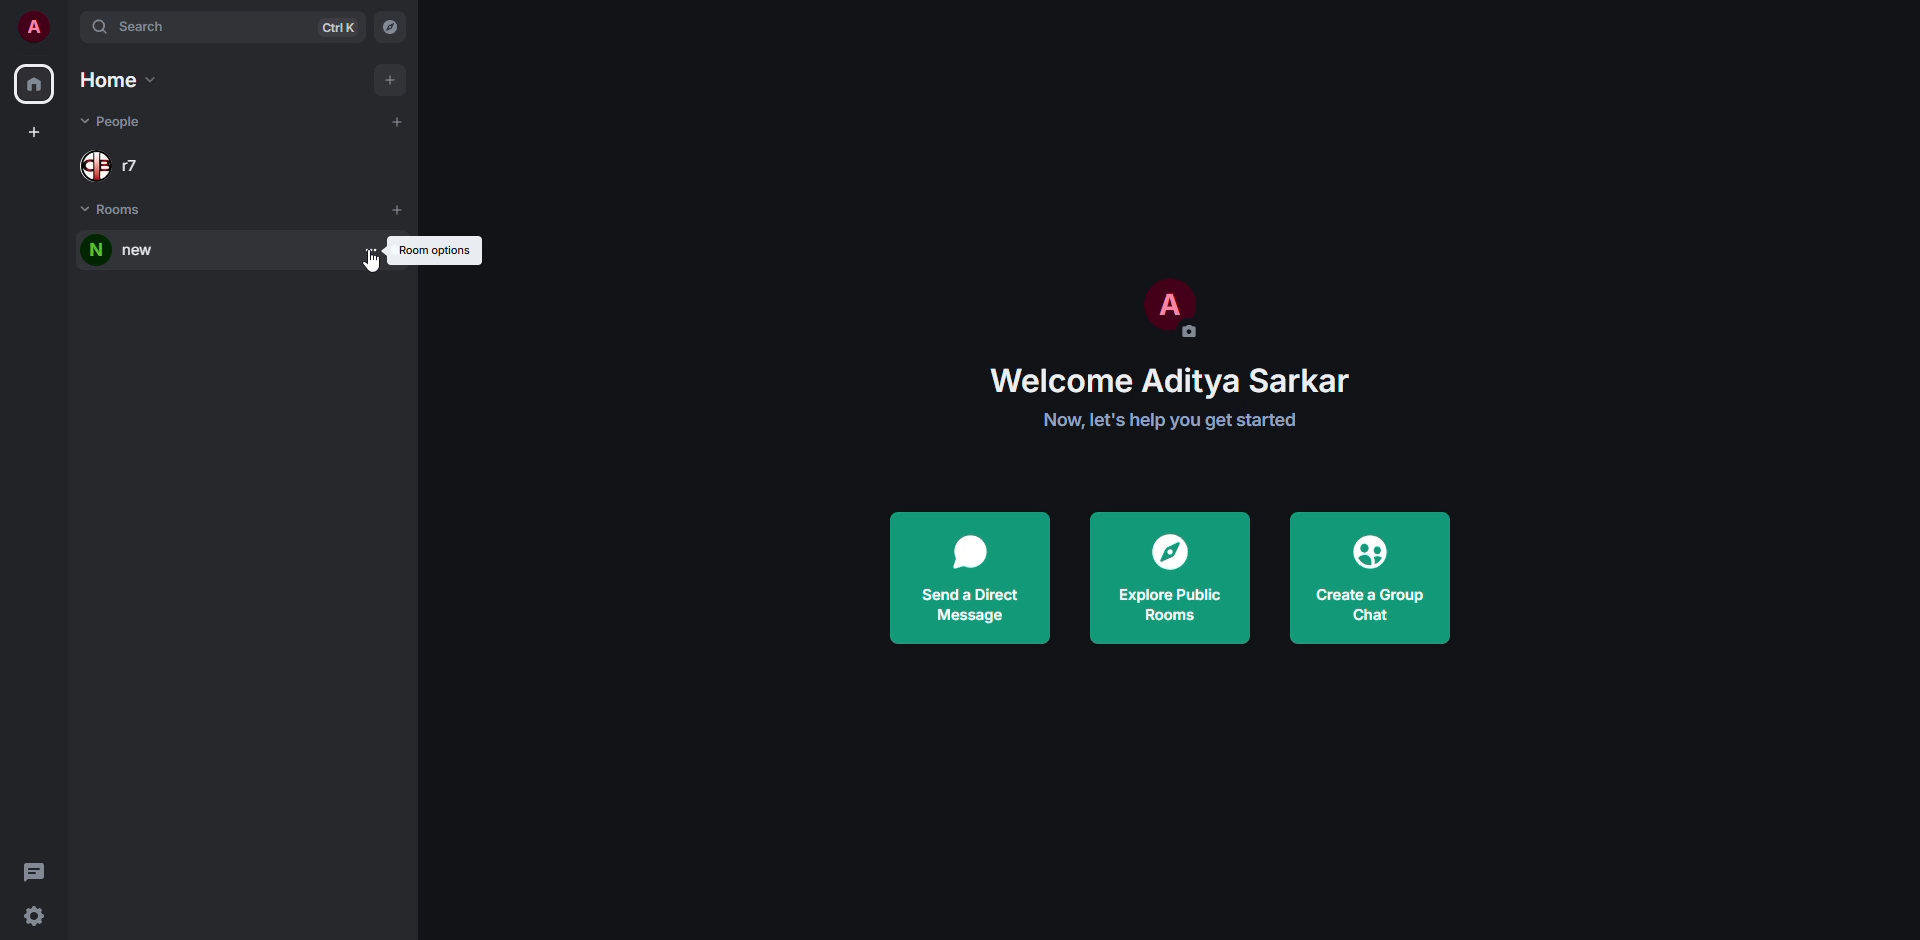  What do you see at coordinates (112, 122) in the screenshot?
I see `people` at bounding box center [112, 122].